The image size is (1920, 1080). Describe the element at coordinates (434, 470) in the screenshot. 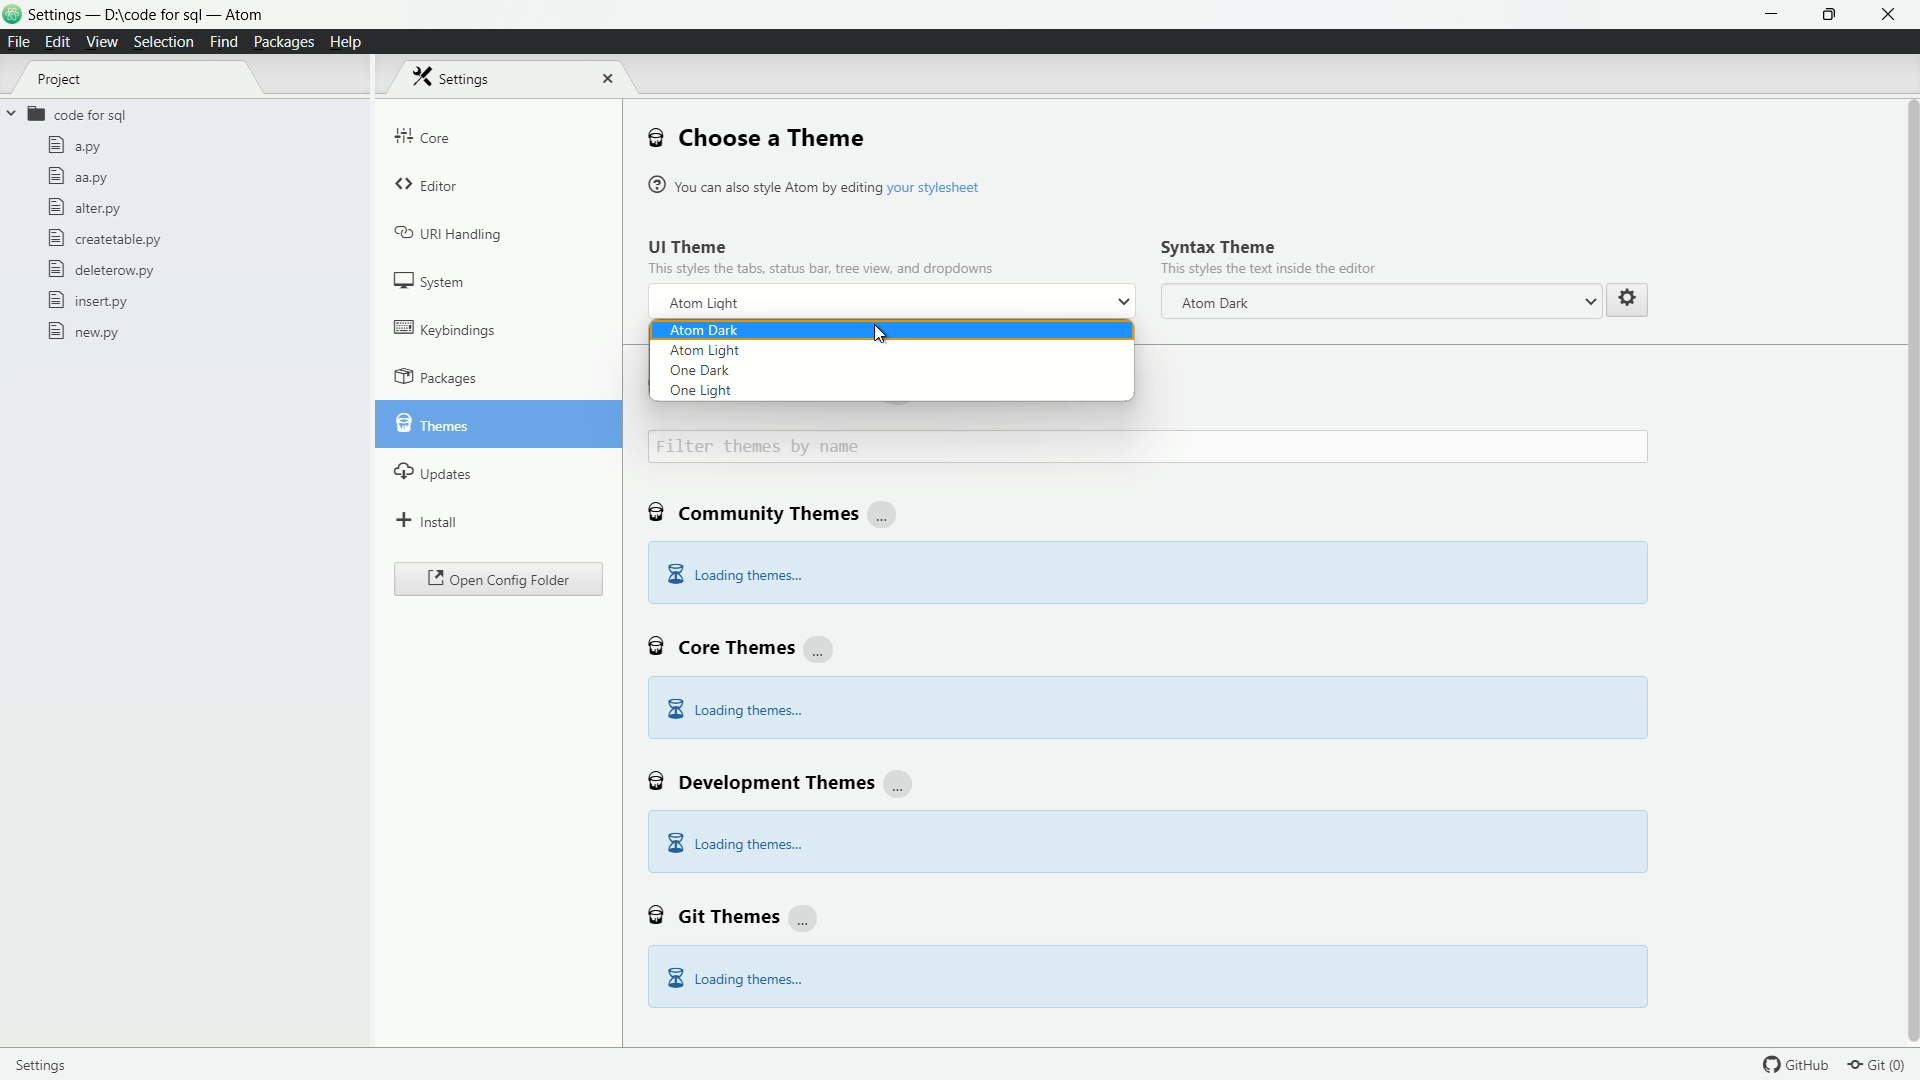

I see `updates` at that location.